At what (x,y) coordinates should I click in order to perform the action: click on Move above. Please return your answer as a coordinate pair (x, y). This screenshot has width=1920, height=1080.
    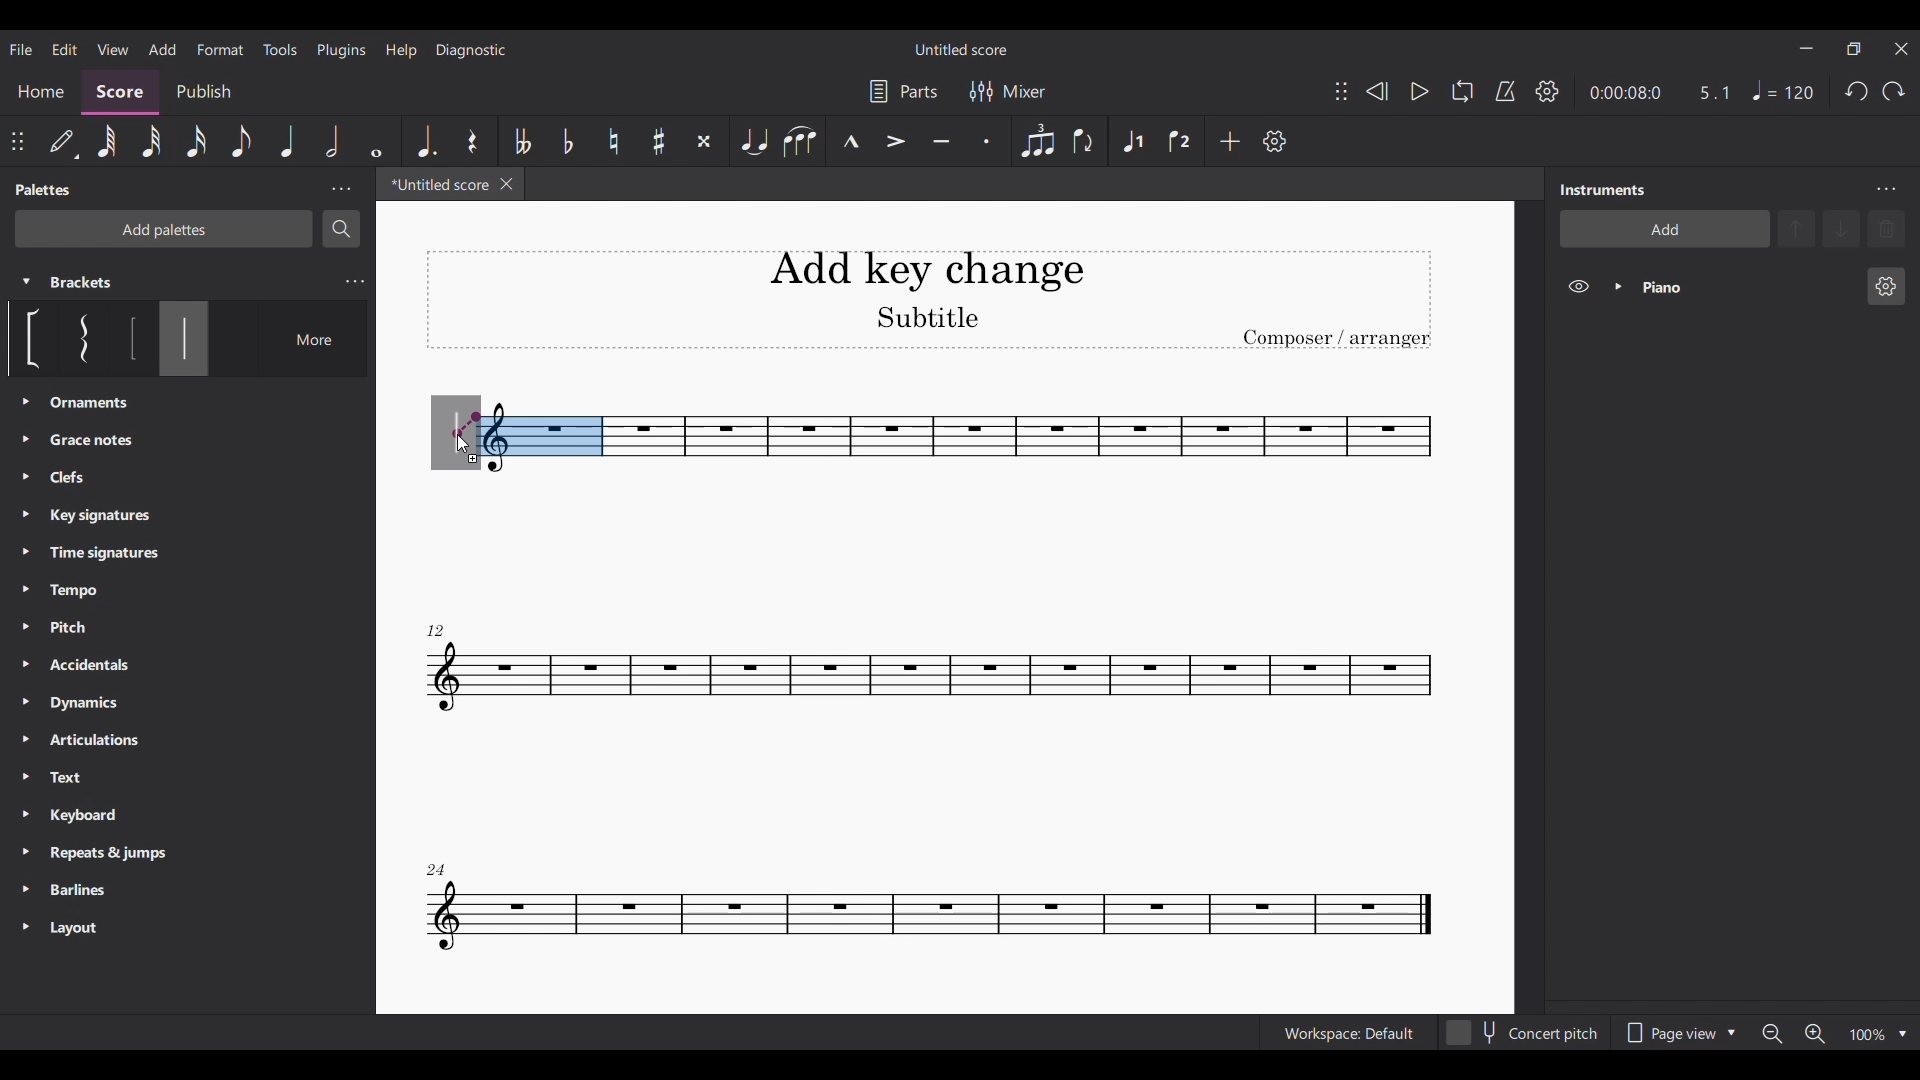
    Looking at the image, I should click on (1796, 229).